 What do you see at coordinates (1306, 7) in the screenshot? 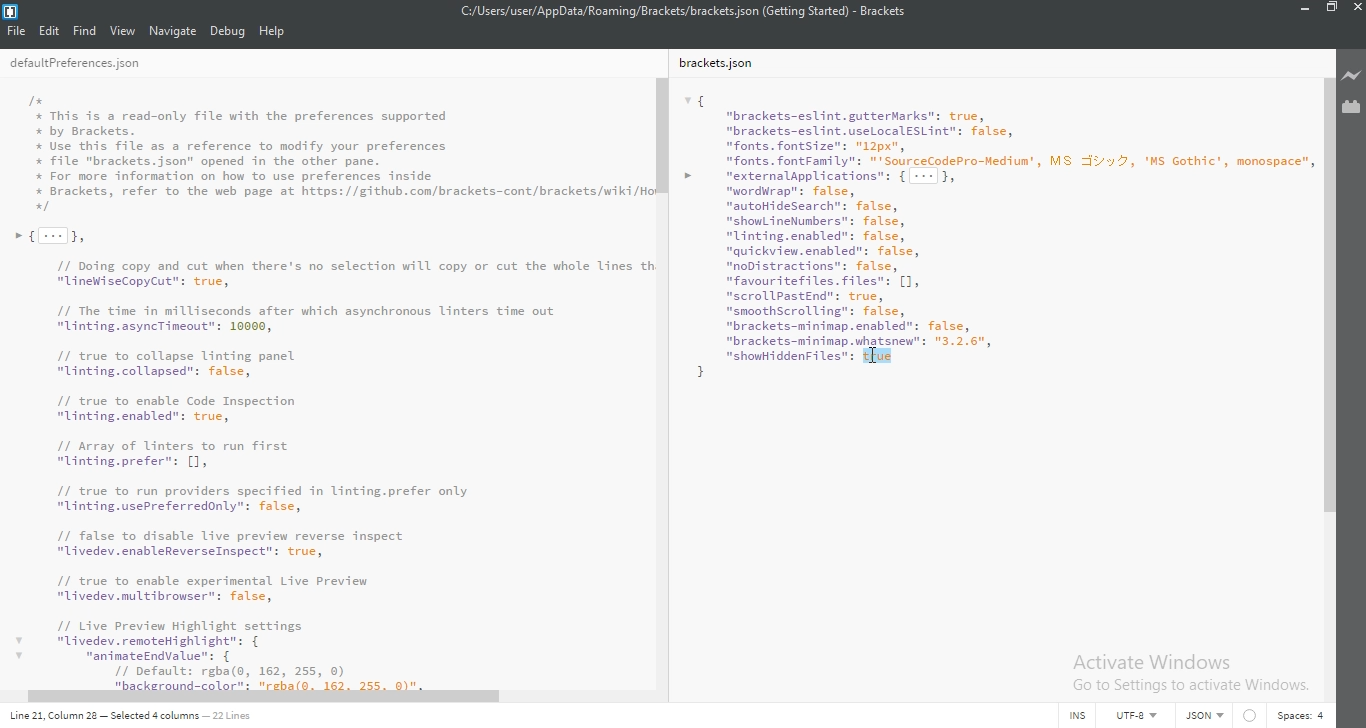
I see `minimize` at bounding box center [1306, 7].